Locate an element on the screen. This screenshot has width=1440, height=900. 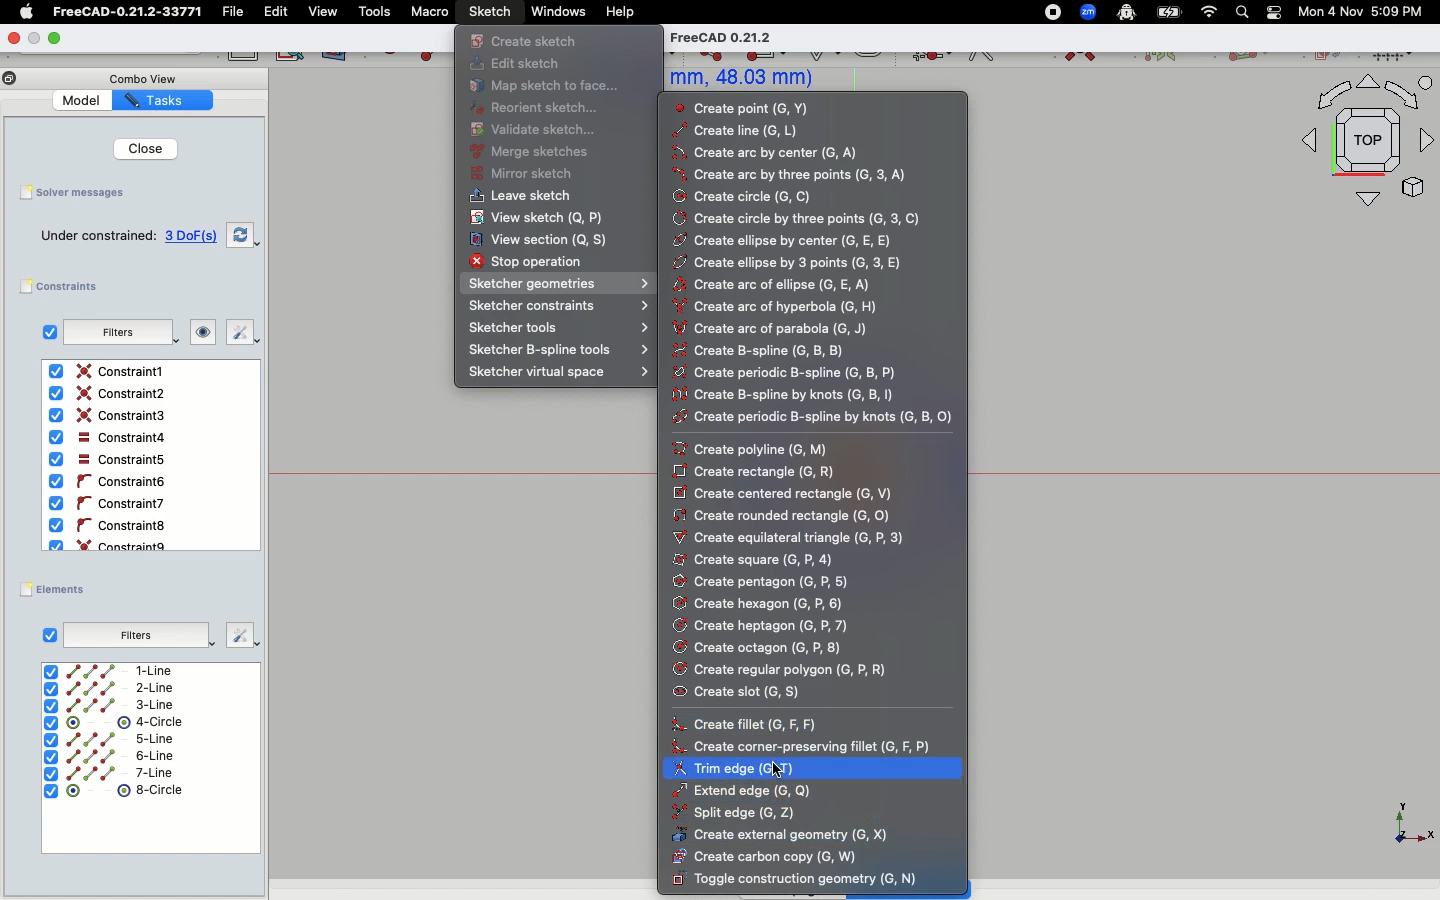
Create poly line  is located at coordinates (754, 449).